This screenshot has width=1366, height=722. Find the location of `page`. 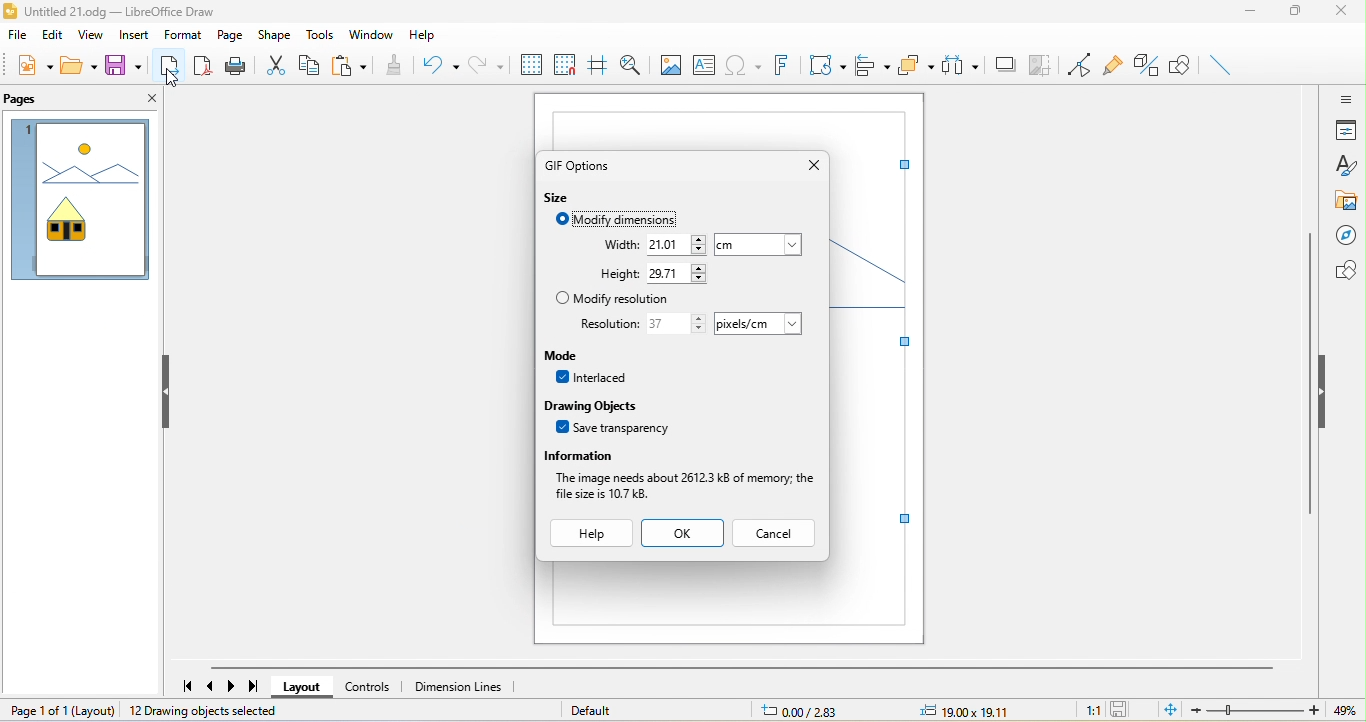

page is located at coordinates (231, 35).